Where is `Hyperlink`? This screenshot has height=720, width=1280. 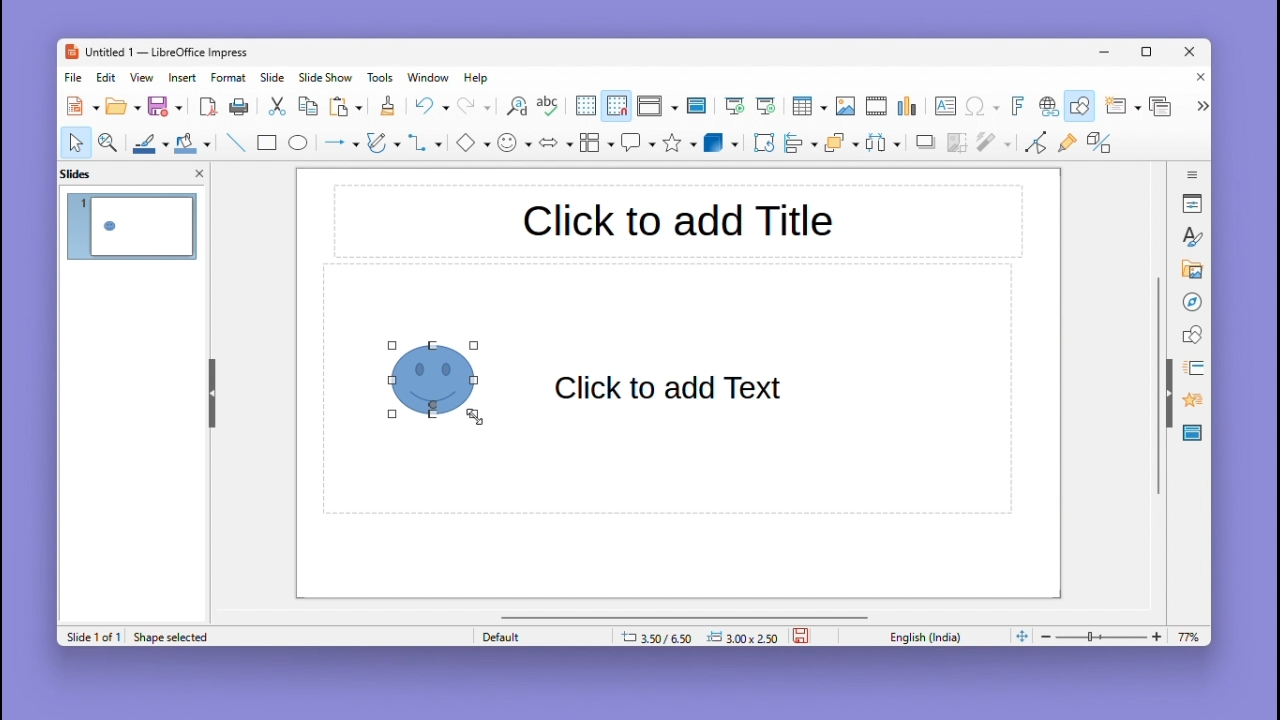 Hyperlink is located at coordinates (1046, 108).